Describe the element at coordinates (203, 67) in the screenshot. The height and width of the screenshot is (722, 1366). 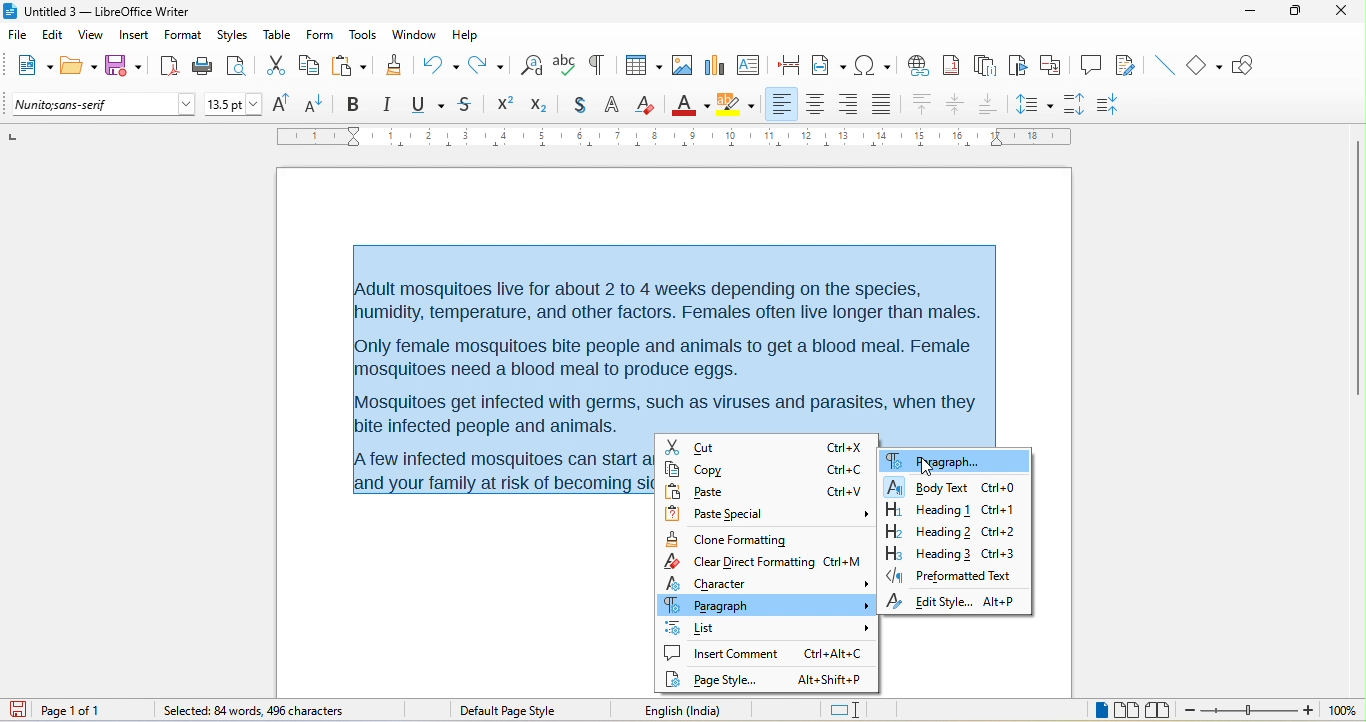
I see `print` at that location.